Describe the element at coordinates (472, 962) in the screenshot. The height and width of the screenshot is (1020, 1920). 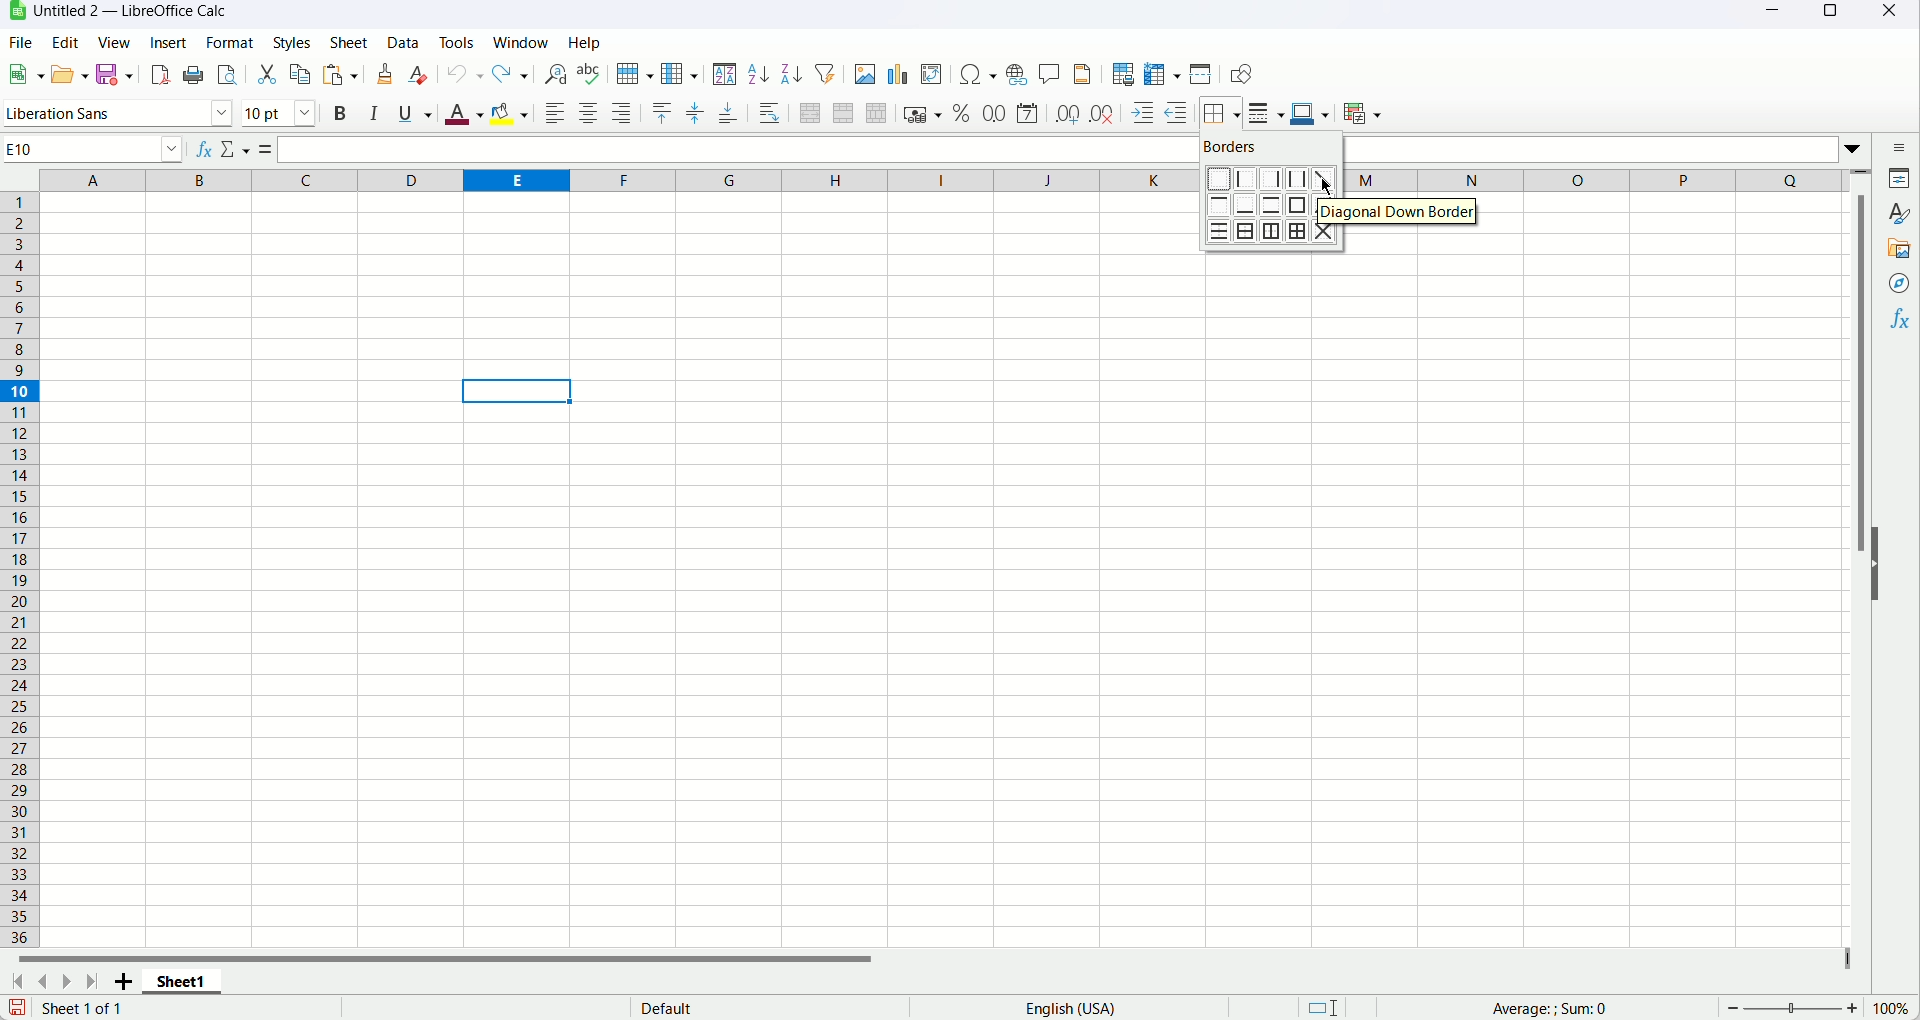
I see `Horizontal scroll bar` at that location.